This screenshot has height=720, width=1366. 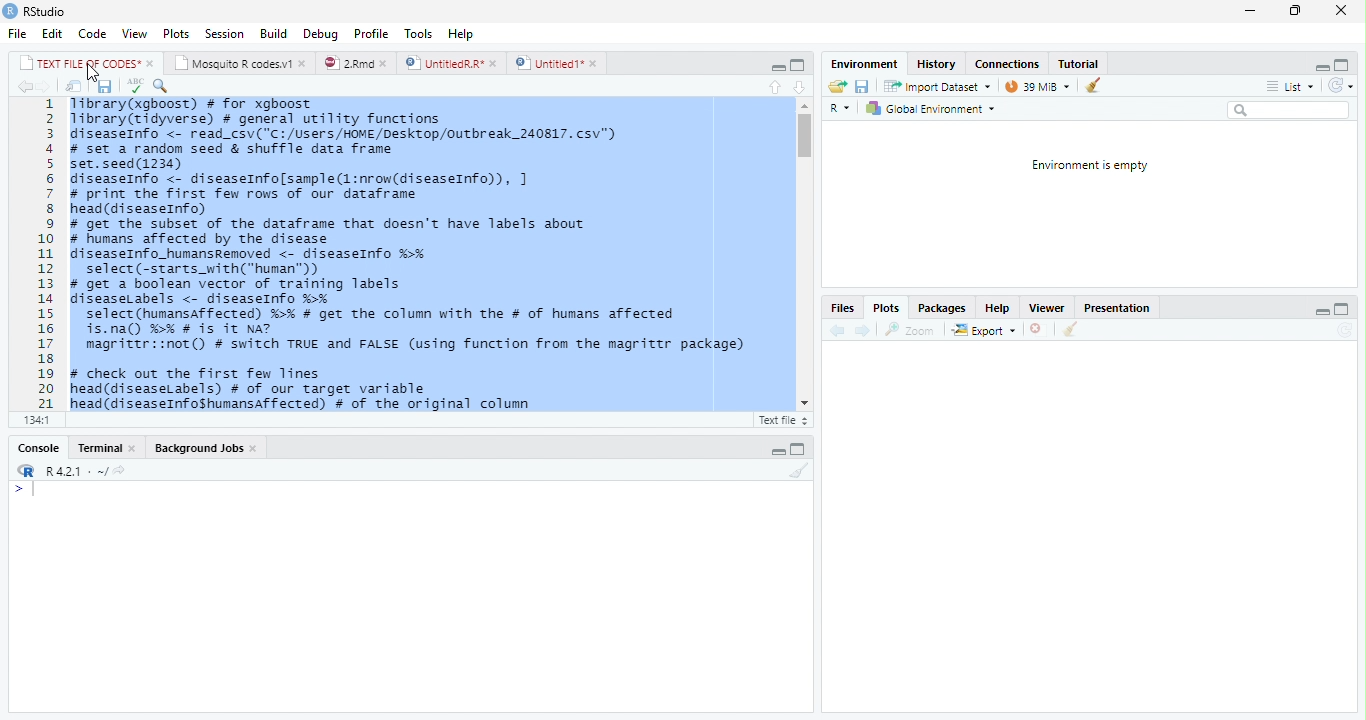 What do you see at coordinates (557, 62) in the screenshot?
I see ` Untitled1* ` at bounding box center [557, 62].